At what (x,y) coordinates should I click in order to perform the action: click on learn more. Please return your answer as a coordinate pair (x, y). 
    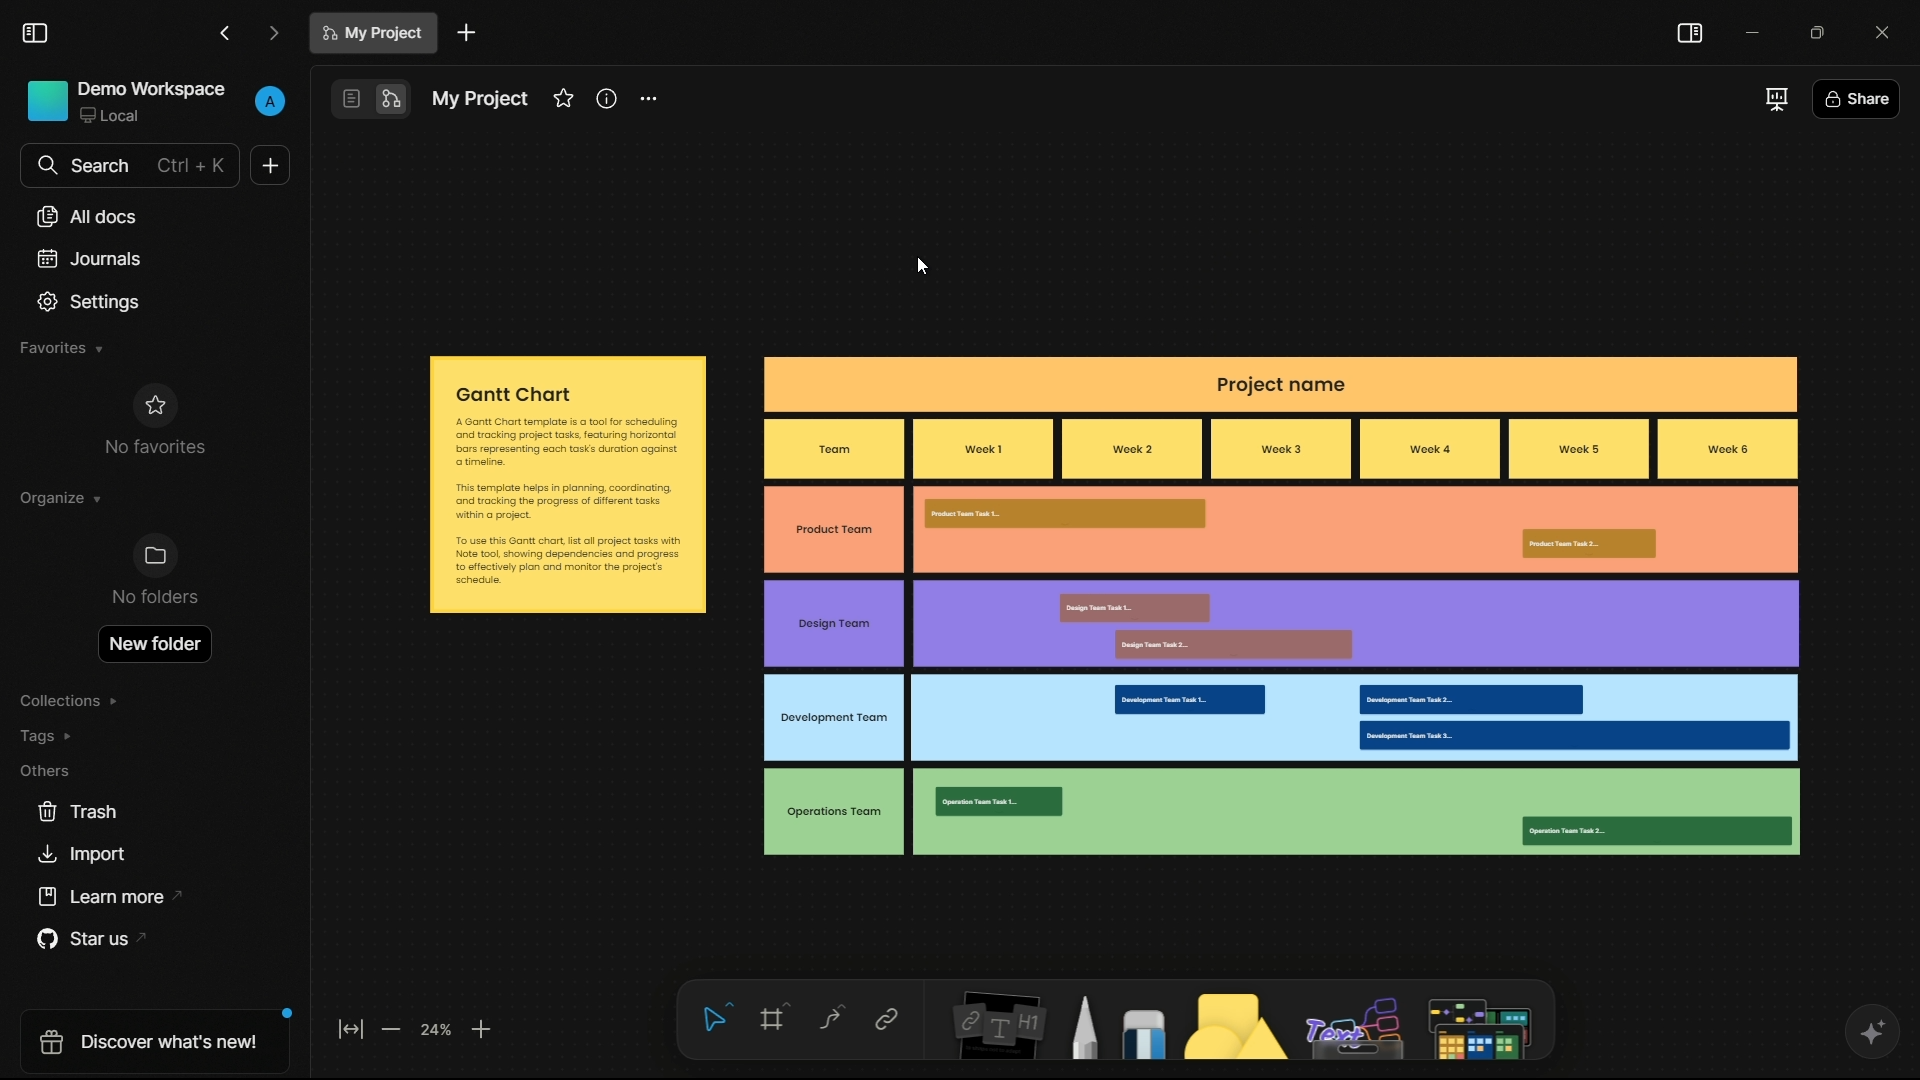
    Looking at the image, I should click on (98, 896).